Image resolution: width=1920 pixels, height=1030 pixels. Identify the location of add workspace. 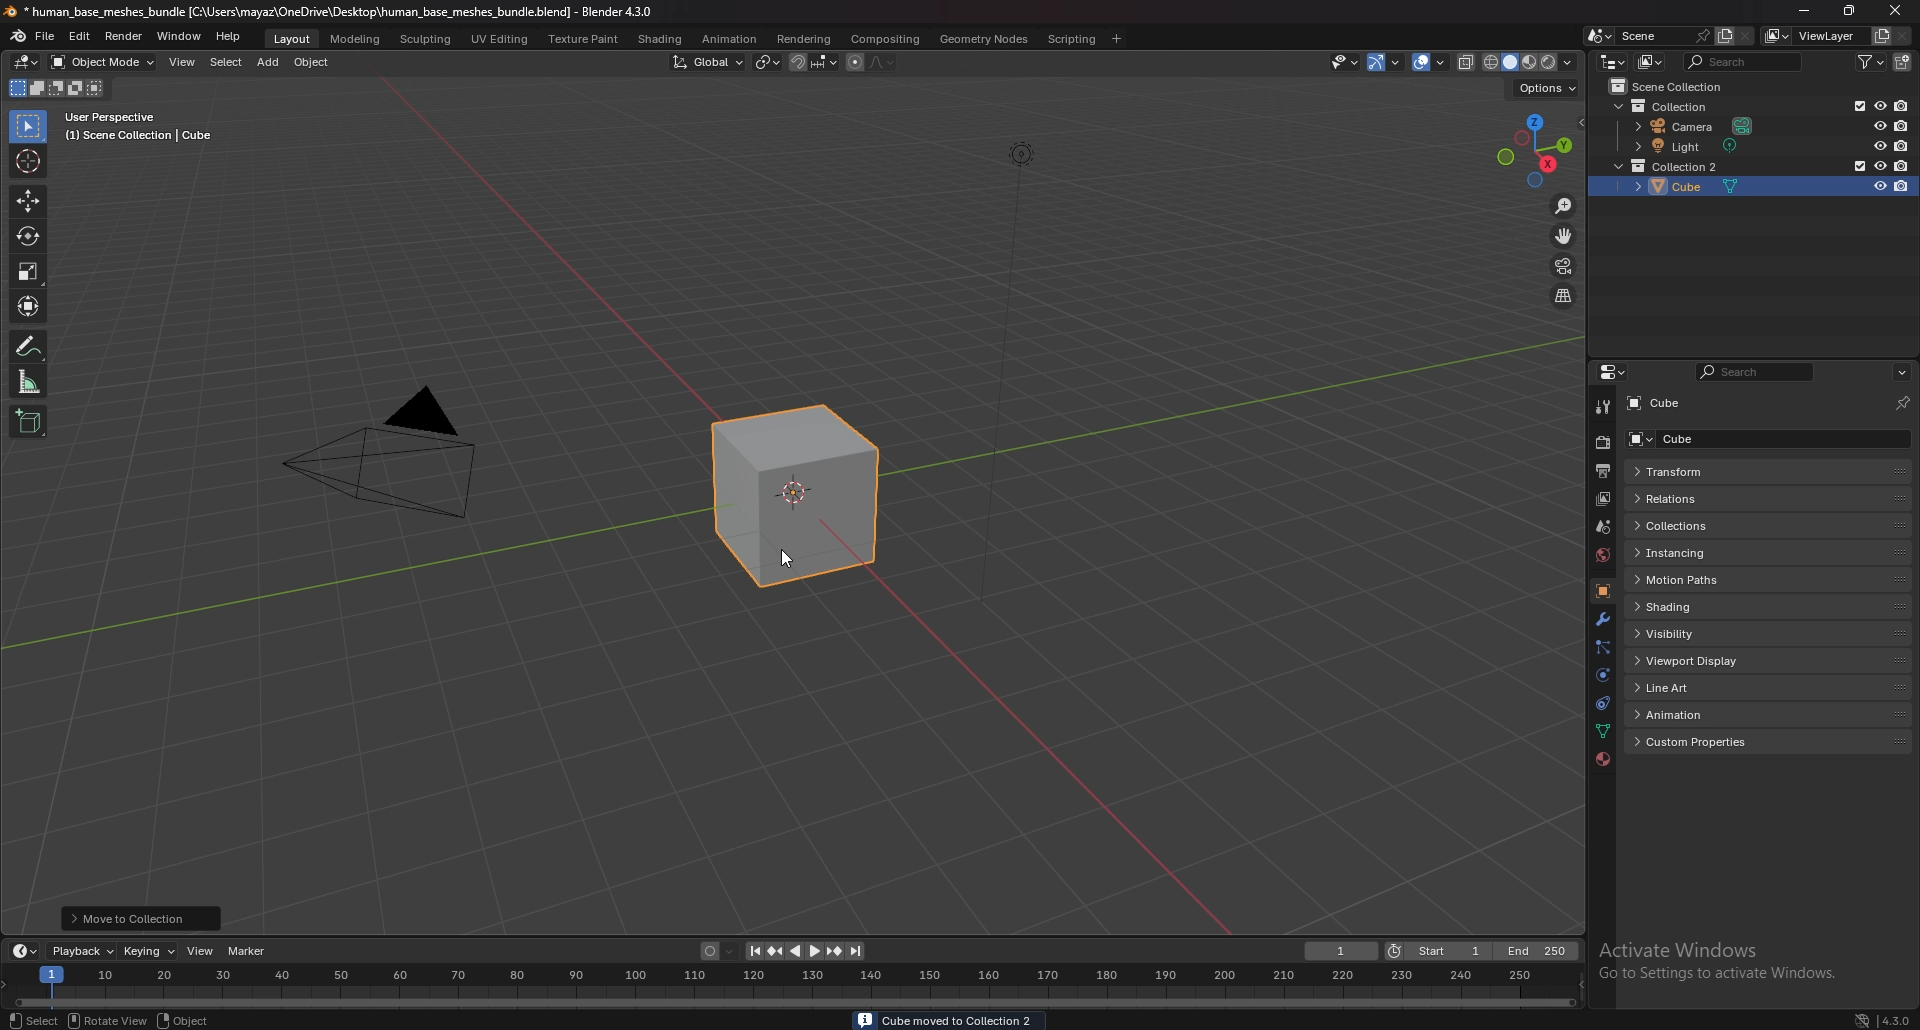
(1114, 39).